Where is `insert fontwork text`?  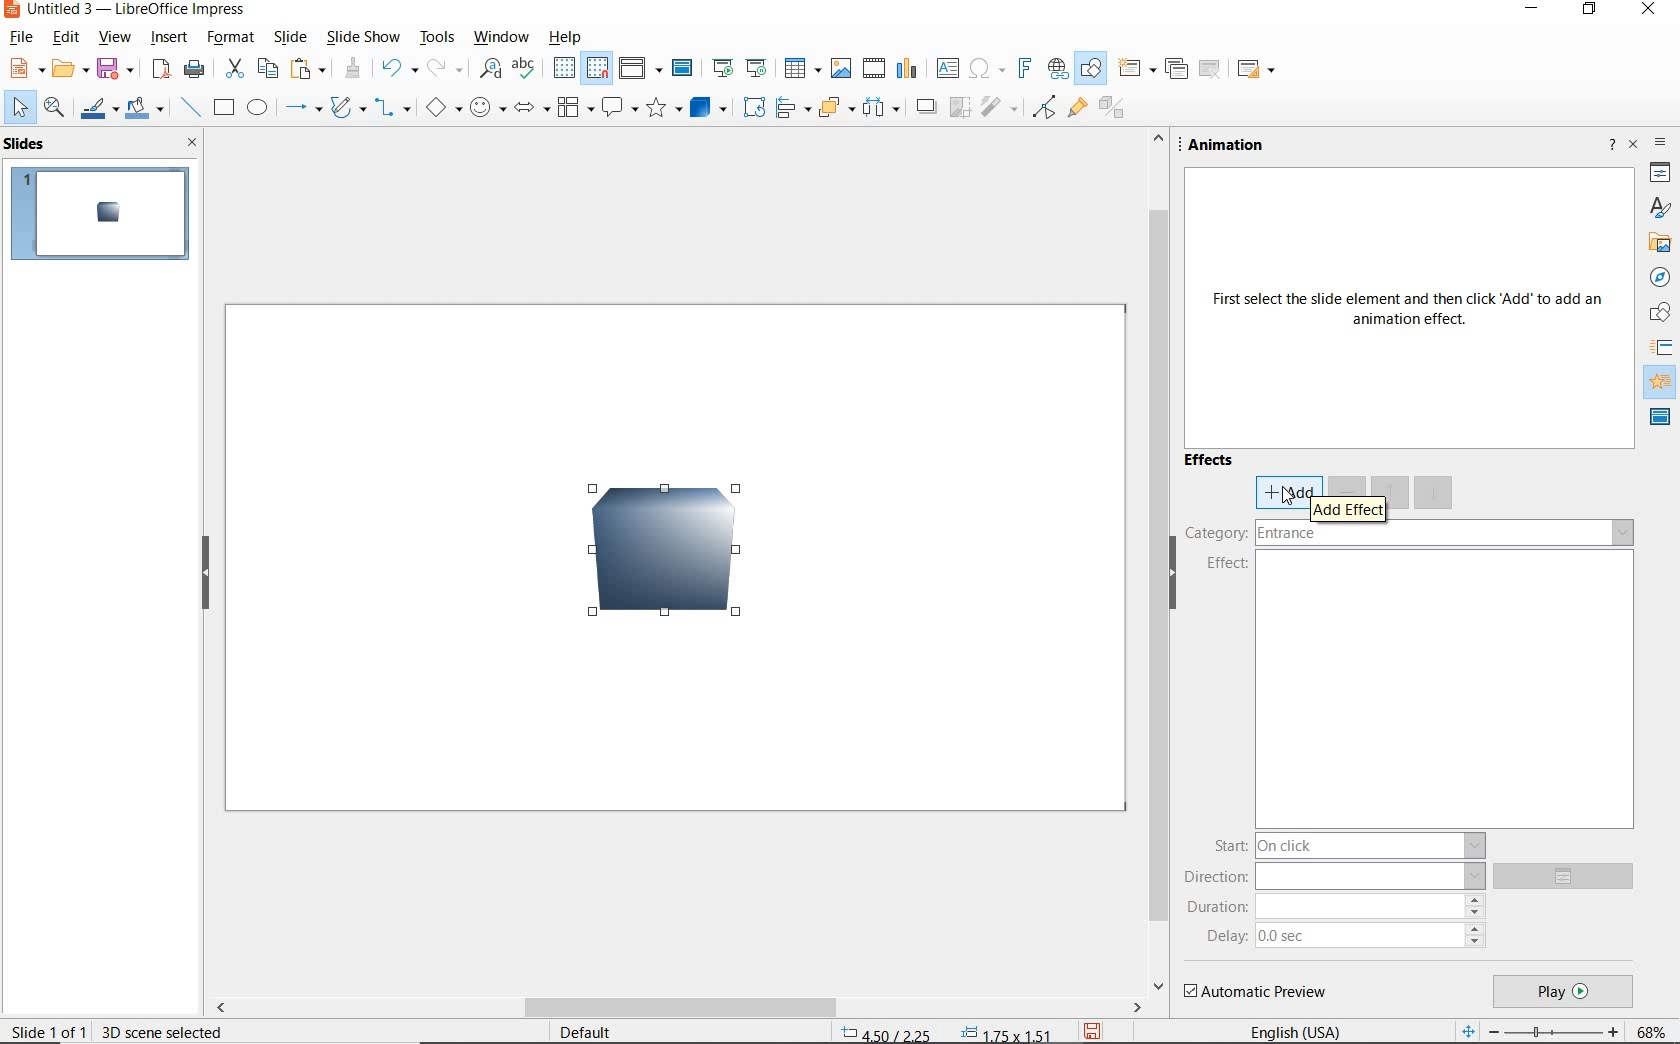
insert fontwork text is located at coordinates (1023, 69).